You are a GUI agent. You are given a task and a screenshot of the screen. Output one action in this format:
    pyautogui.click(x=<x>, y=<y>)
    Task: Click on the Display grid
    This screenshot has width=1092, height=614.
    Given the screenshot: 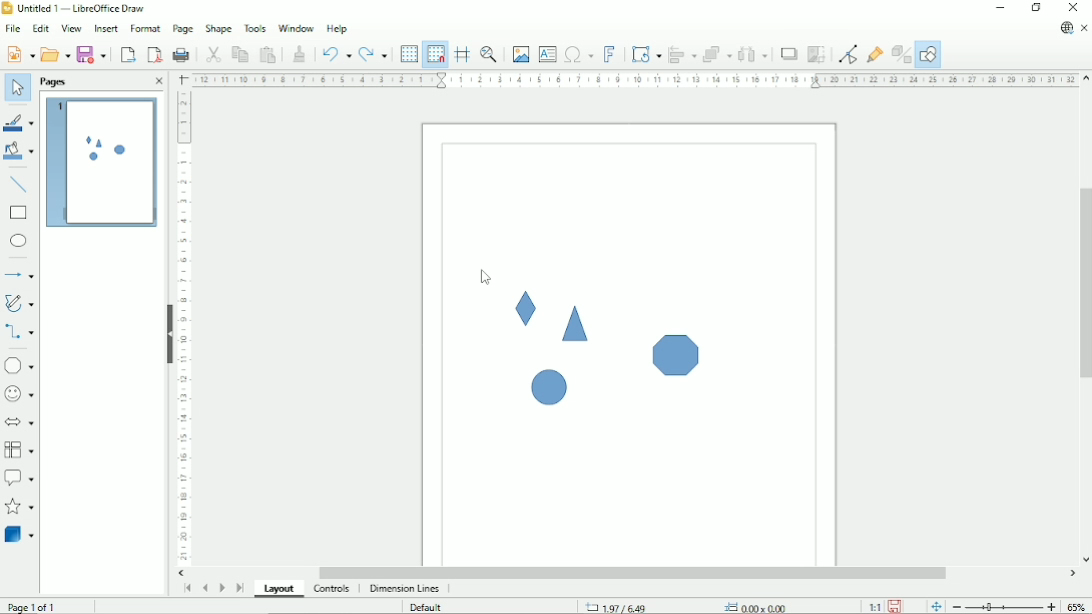 What is the action you would take?
    pyautogui.click(x=408, y=54)
    